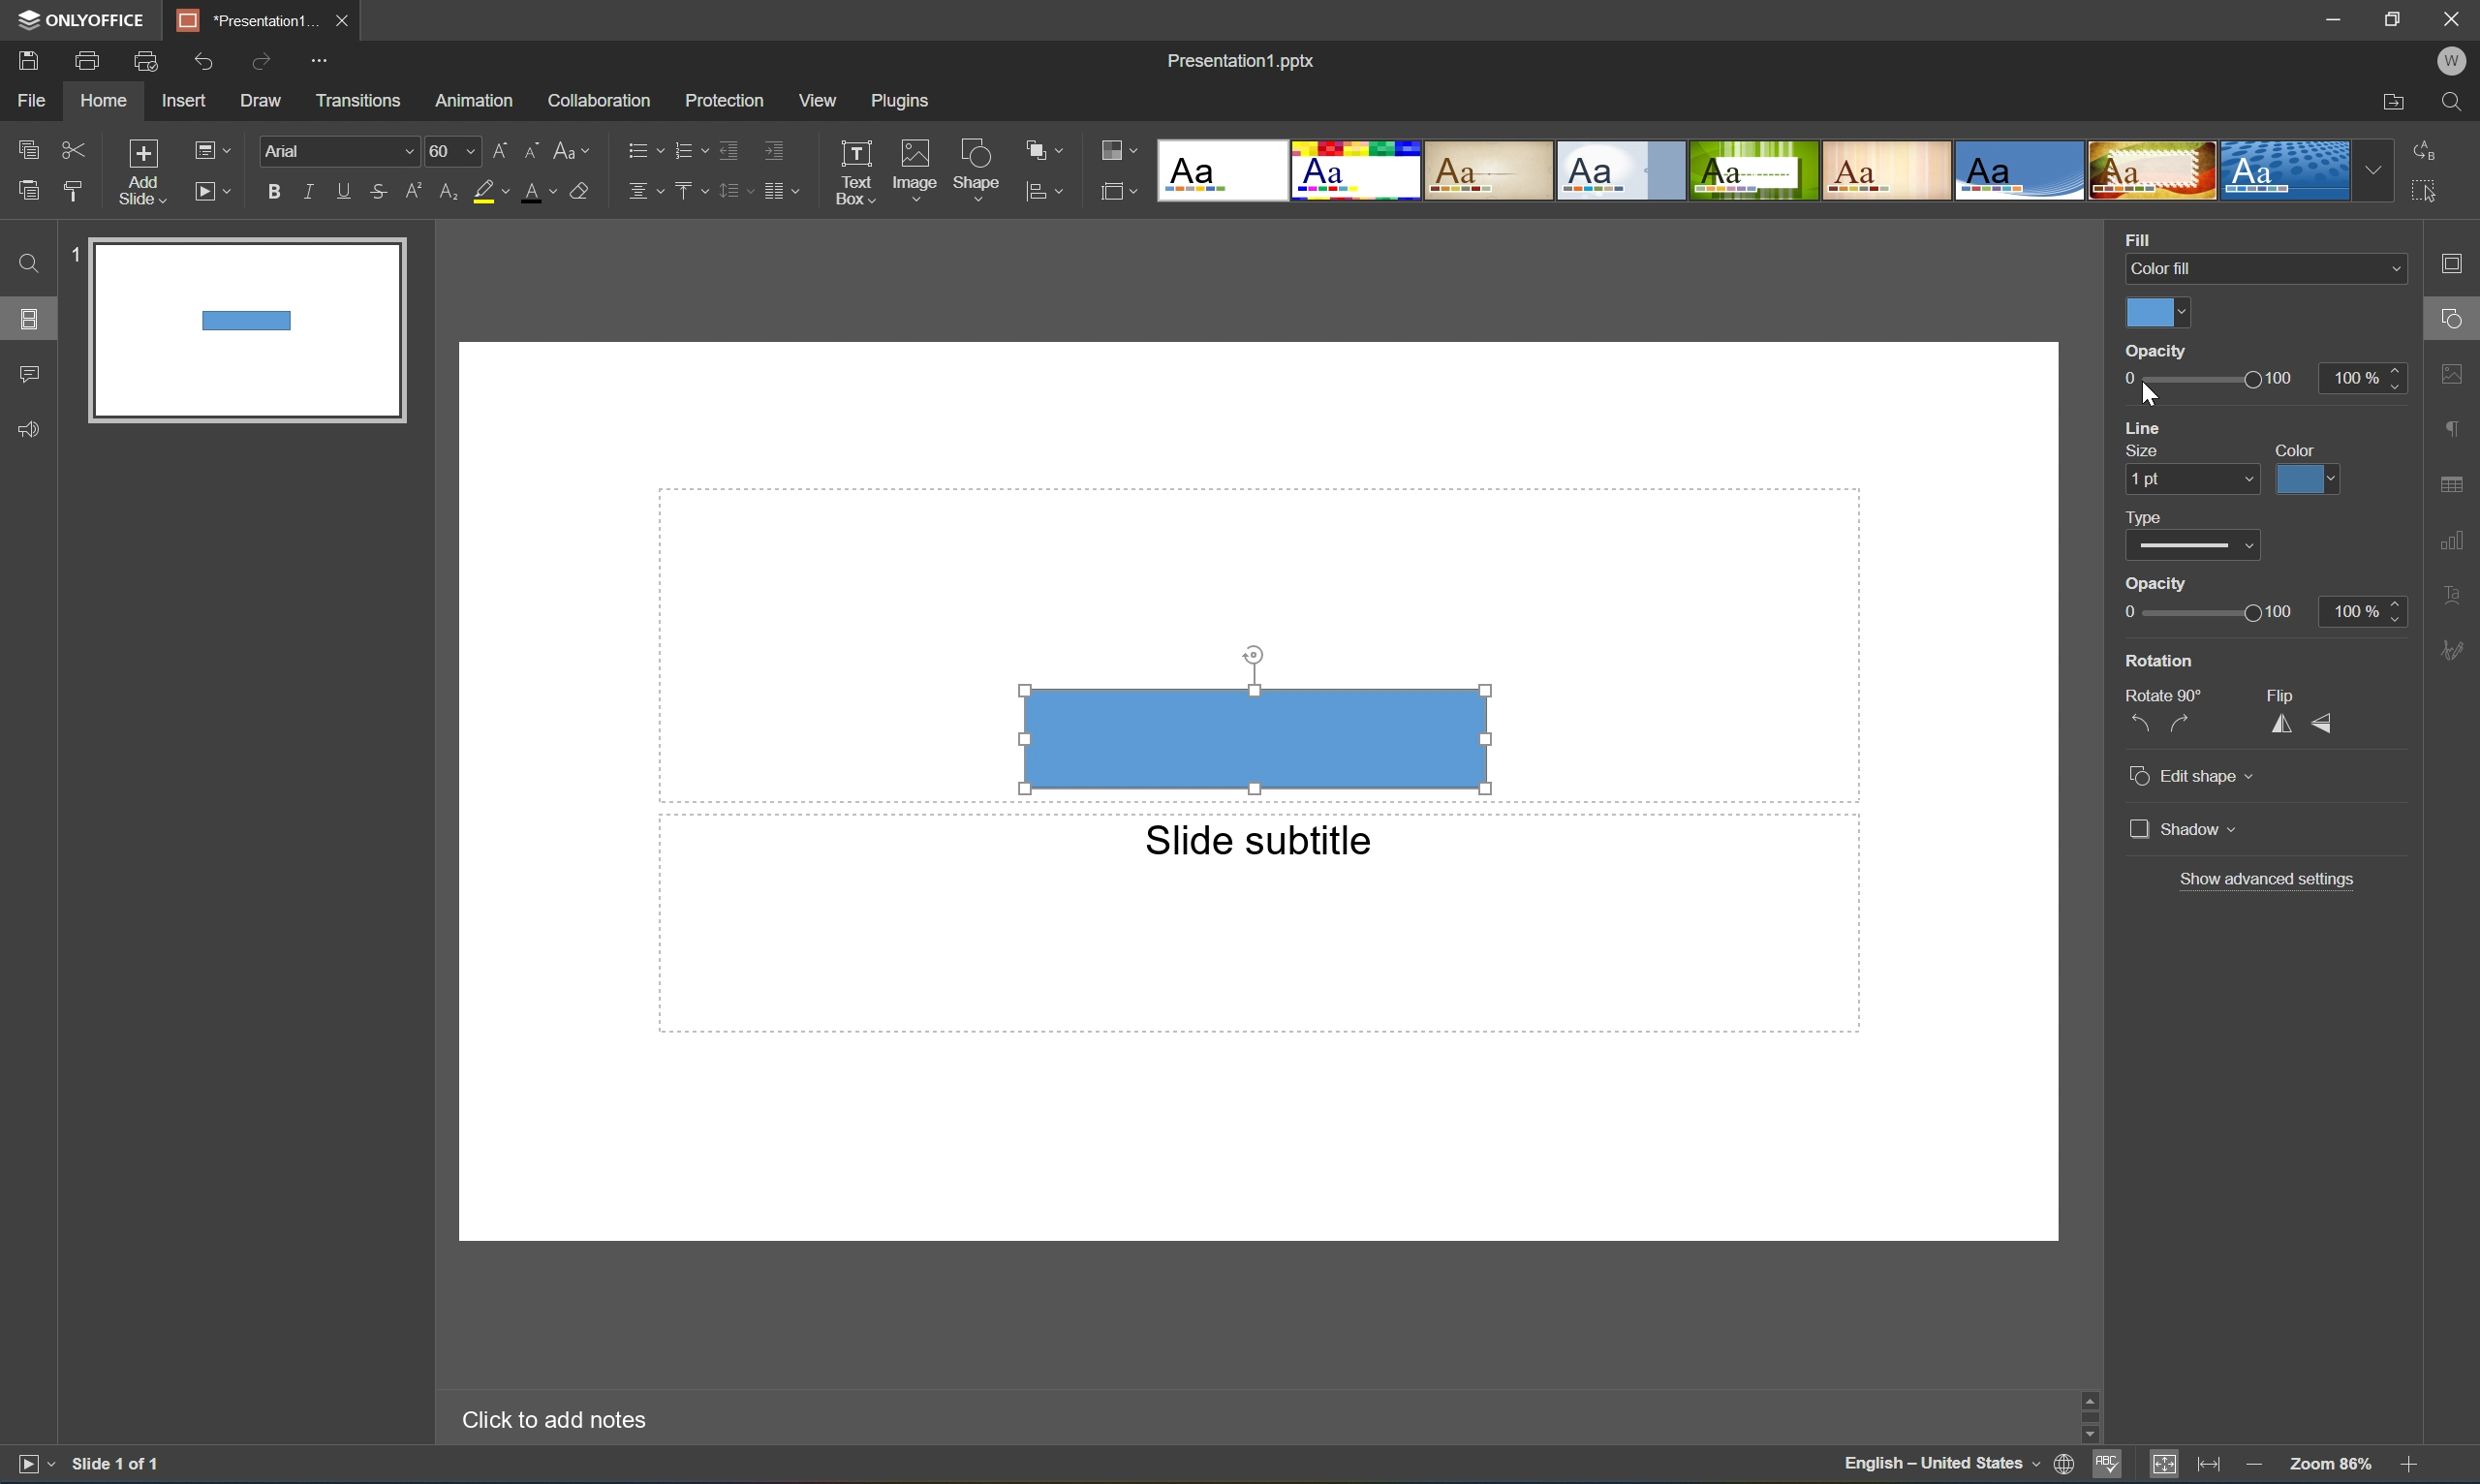 Image resolution: width=2480 pixels, height=1484 pixels. Describe the element at coordinates (37, 102) in the screenshot. I see `File` at that location.